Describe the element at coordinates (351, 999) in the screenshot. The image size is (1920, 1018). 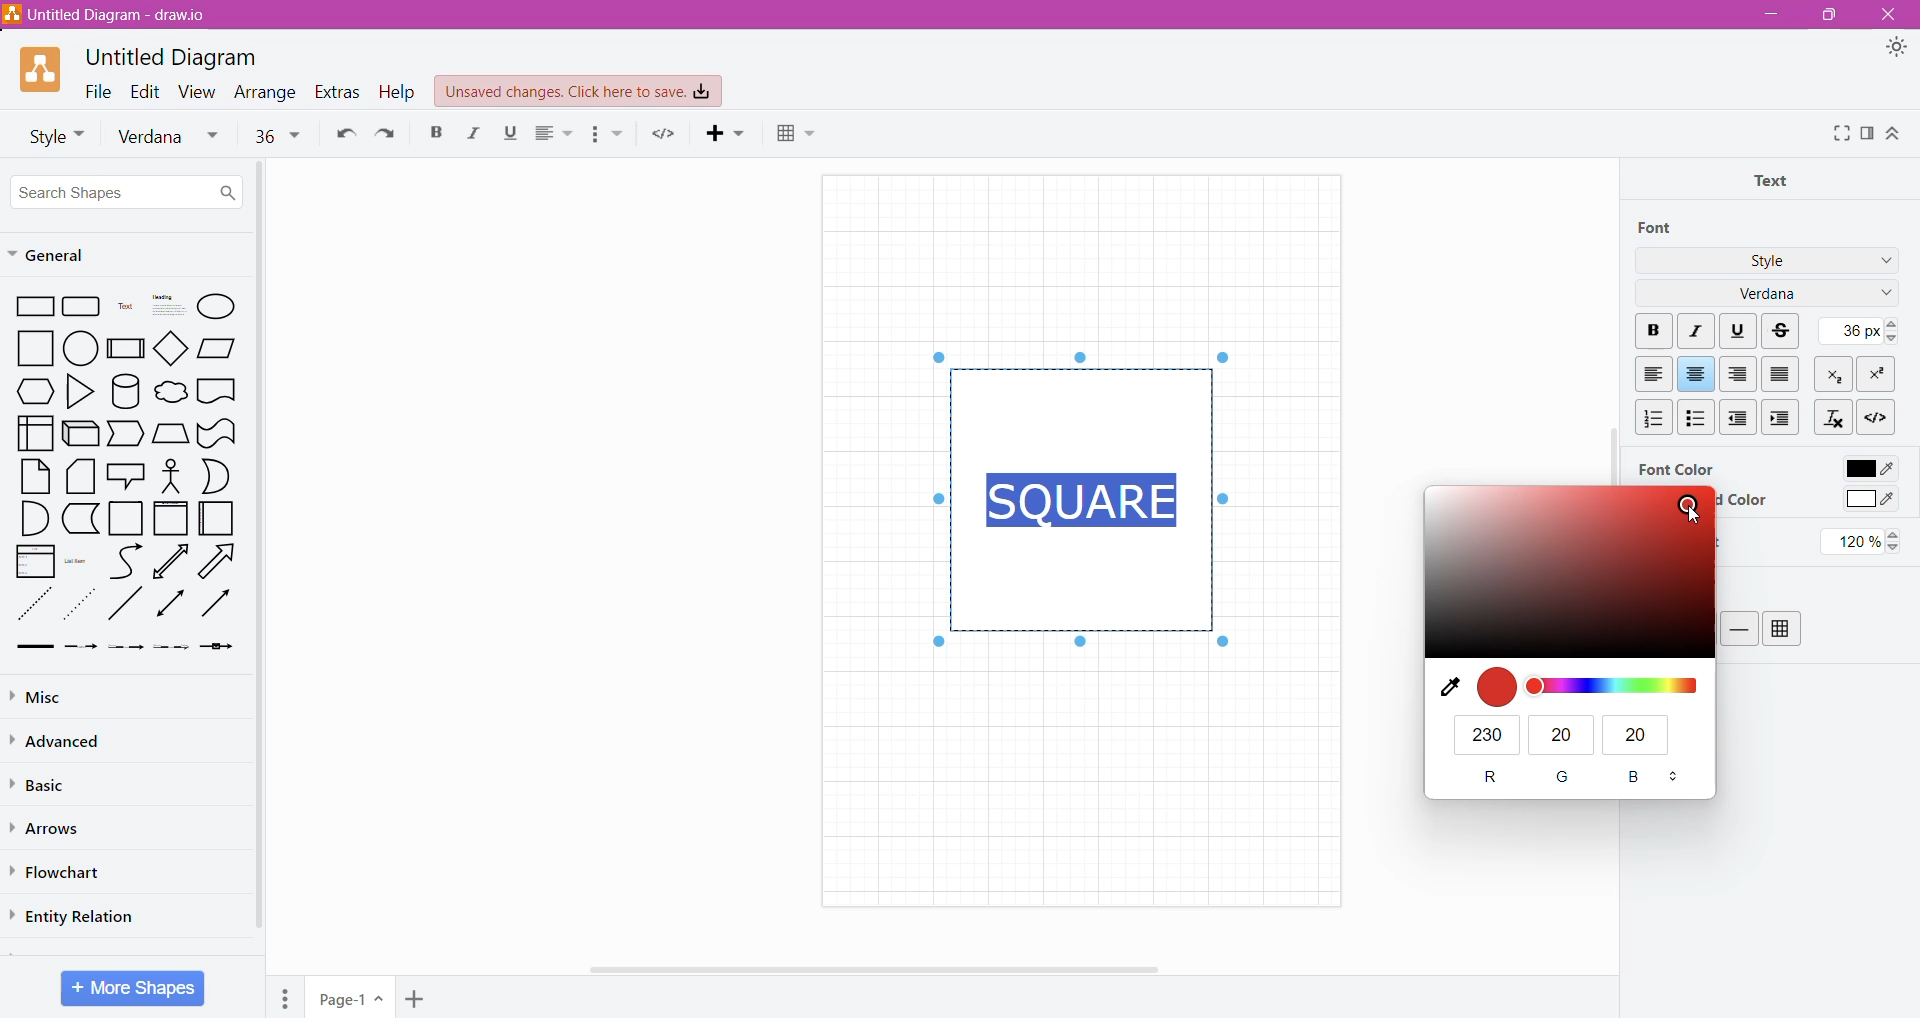
I see `Page Name` at that location.